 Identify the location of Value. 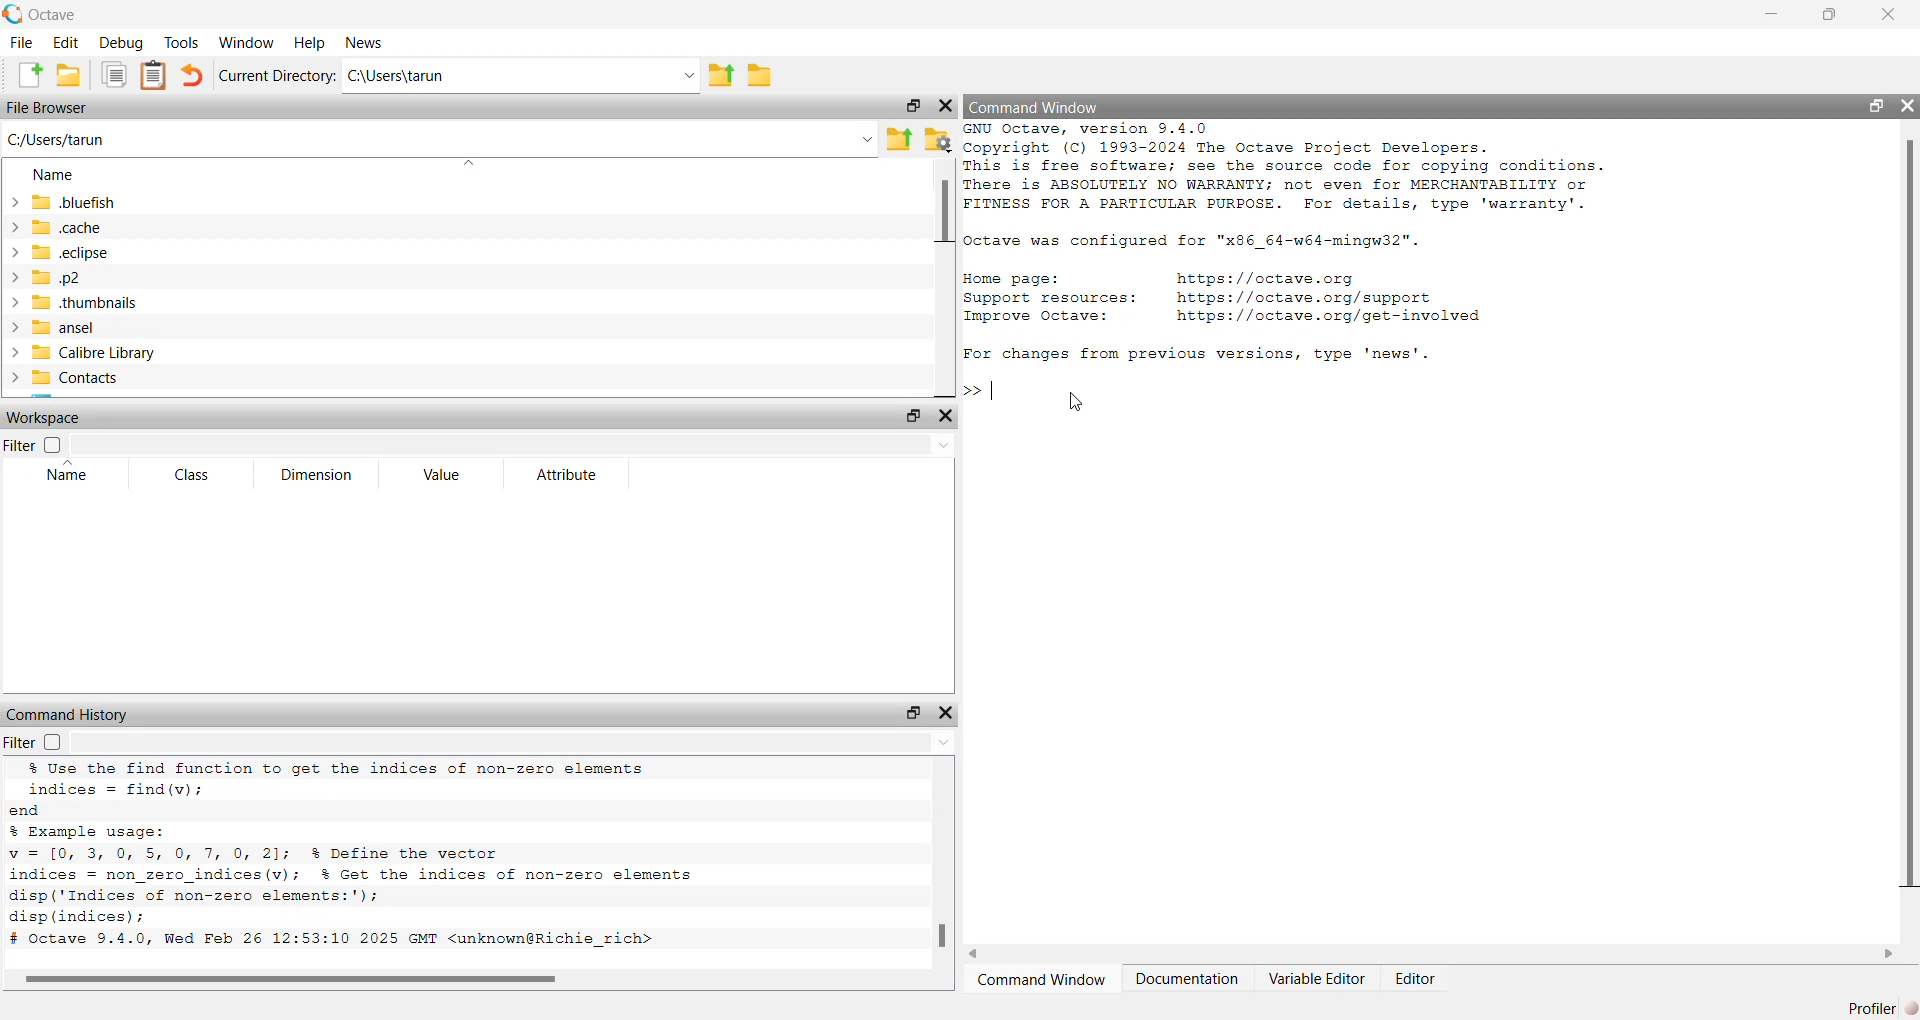
(441, 476).